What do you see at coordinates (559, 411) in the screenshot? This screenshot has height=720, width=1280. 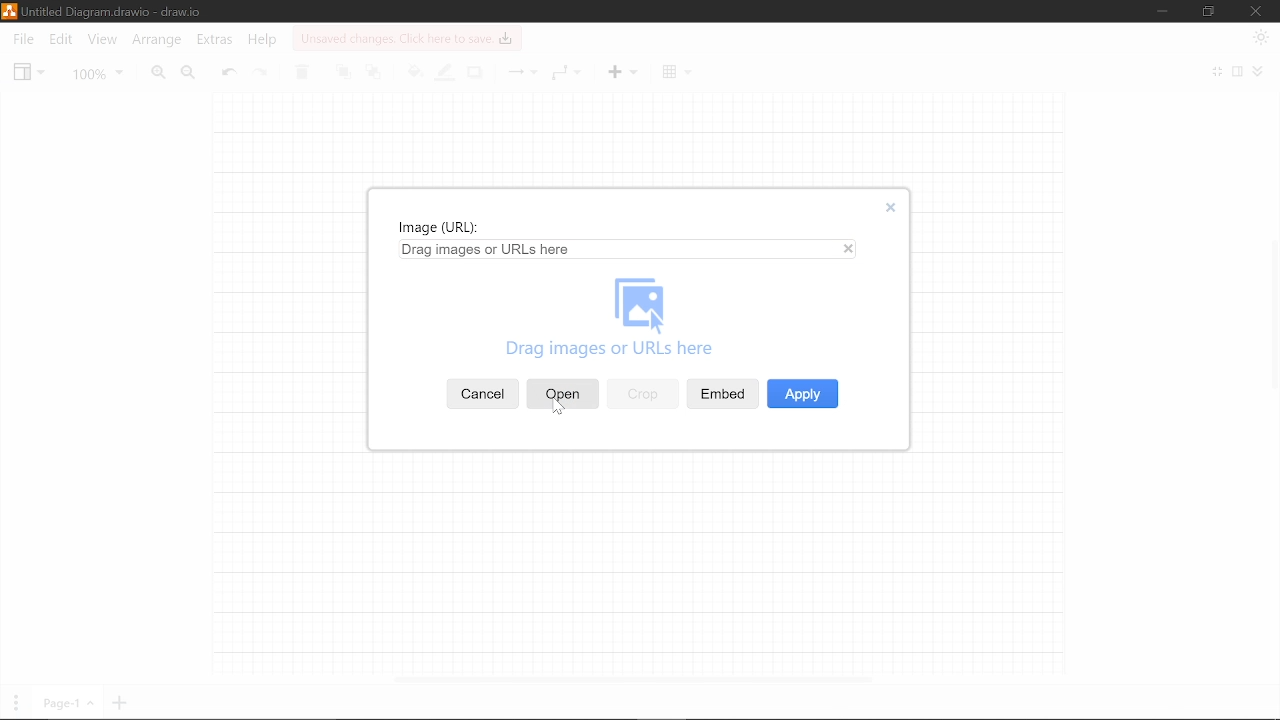 I see `cursor` at bounding box center [559, 411].